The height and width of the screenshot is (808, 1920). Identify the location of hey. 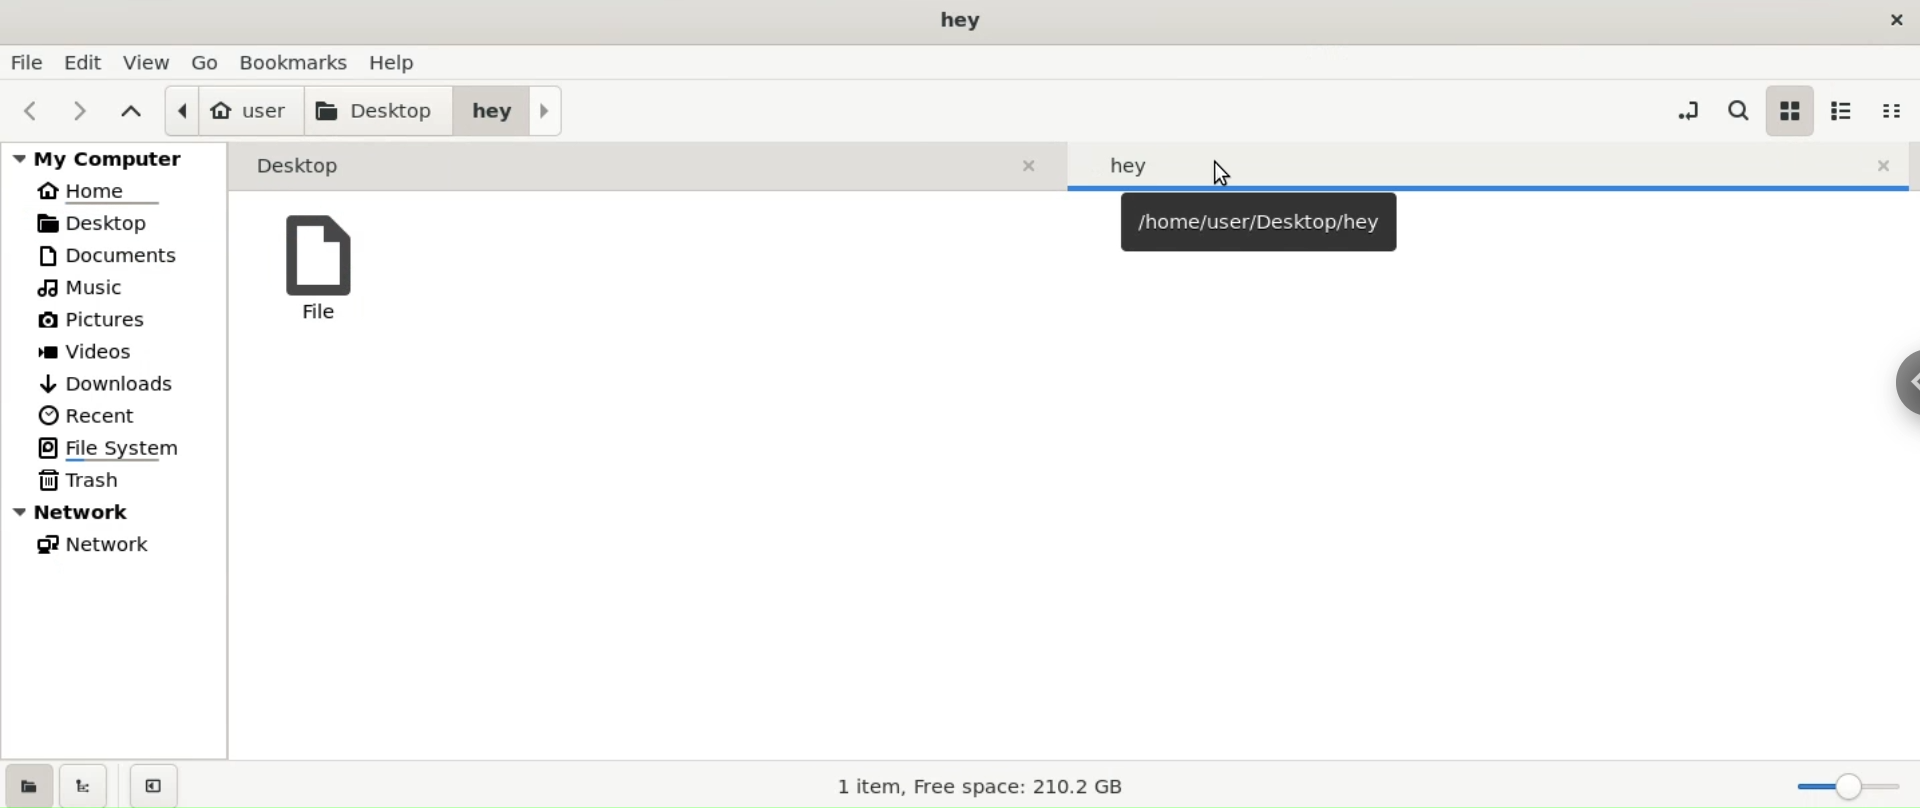
(1495, 164).